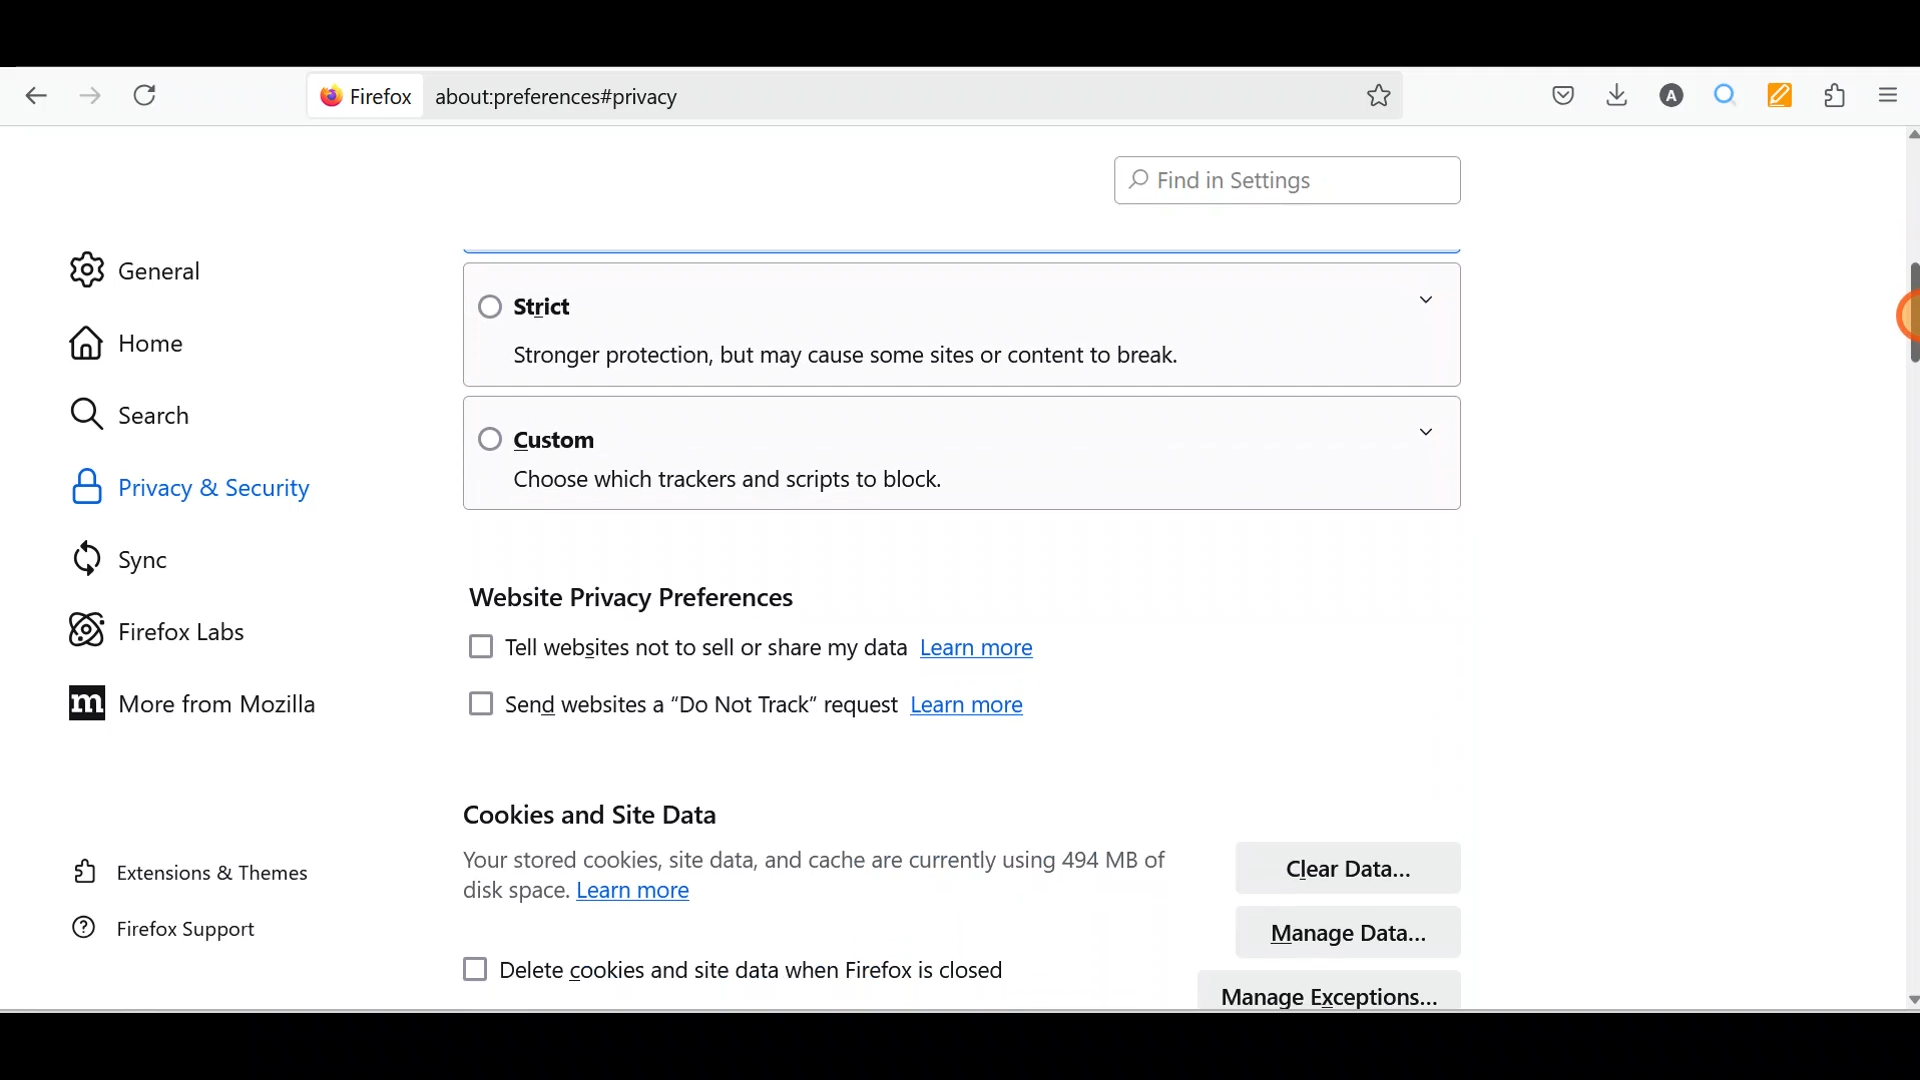 This screenshot has width=1920, height=1080. Describe the element at coordinates (814, 859) in the screenshot. I see `Your stored cookies, site data, and cache are currently using 494 MB of` at that location.